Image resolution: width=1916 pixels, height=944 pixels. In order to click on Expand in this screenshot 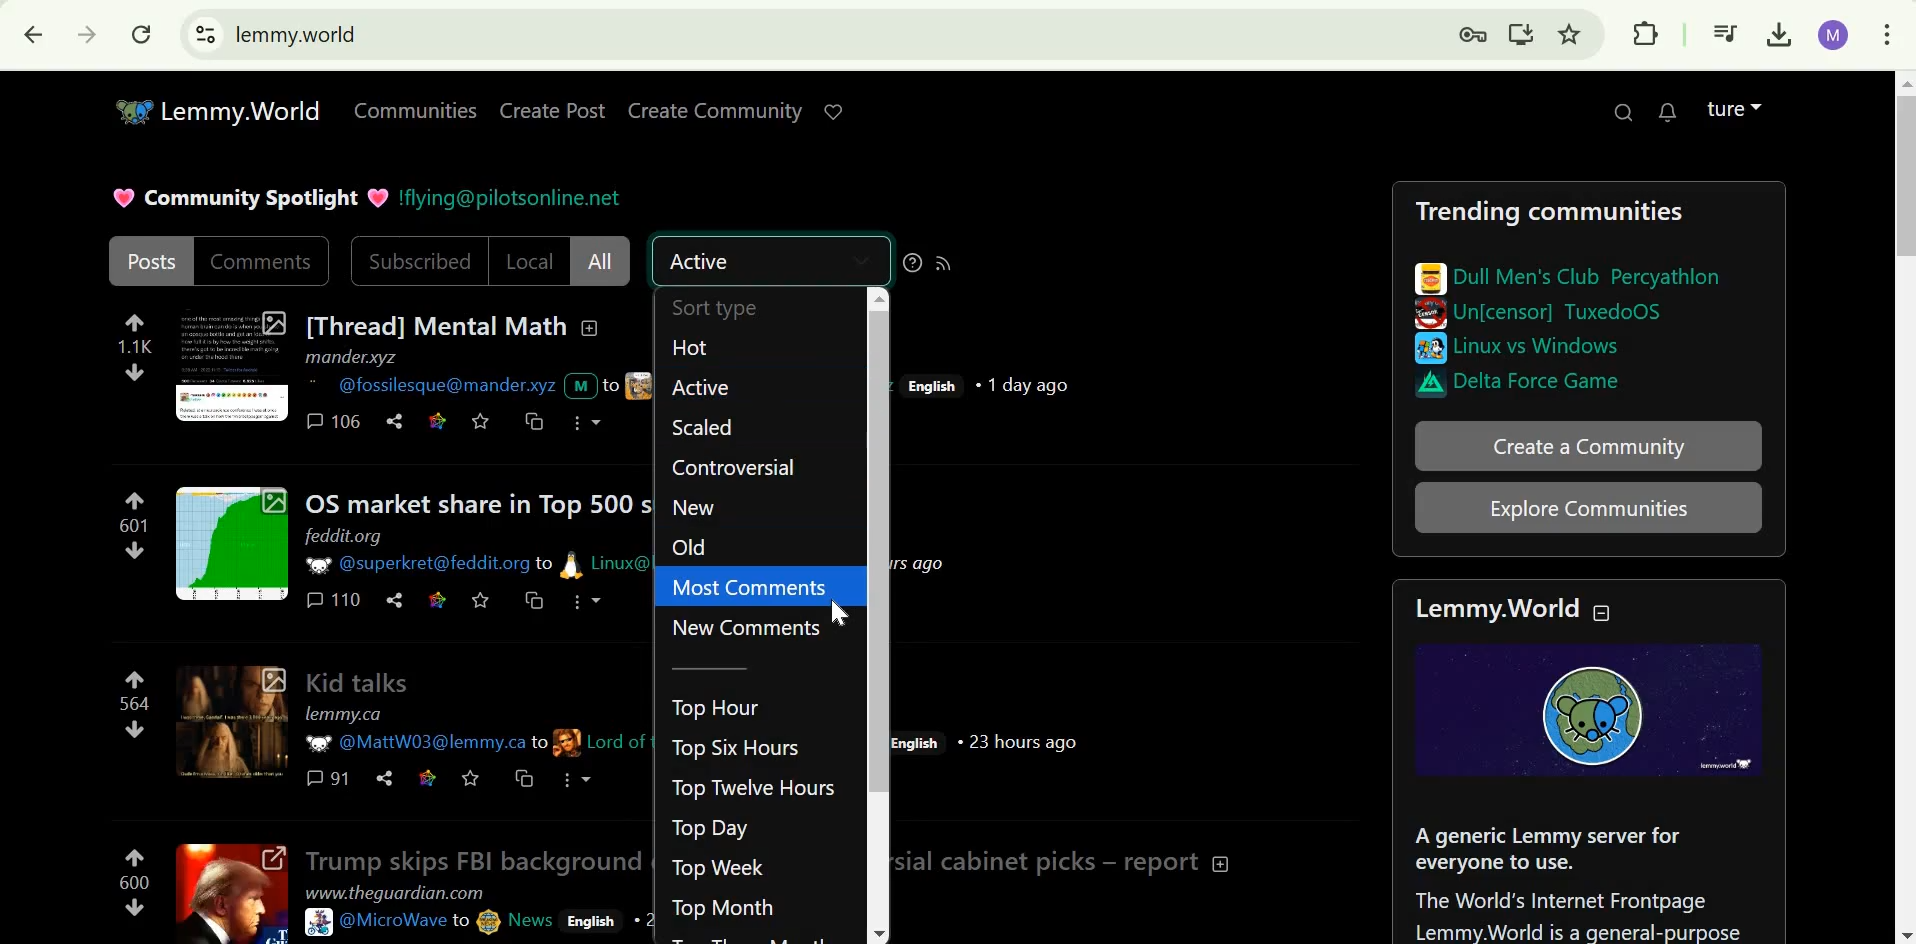, I will do `click(232, 365)`.